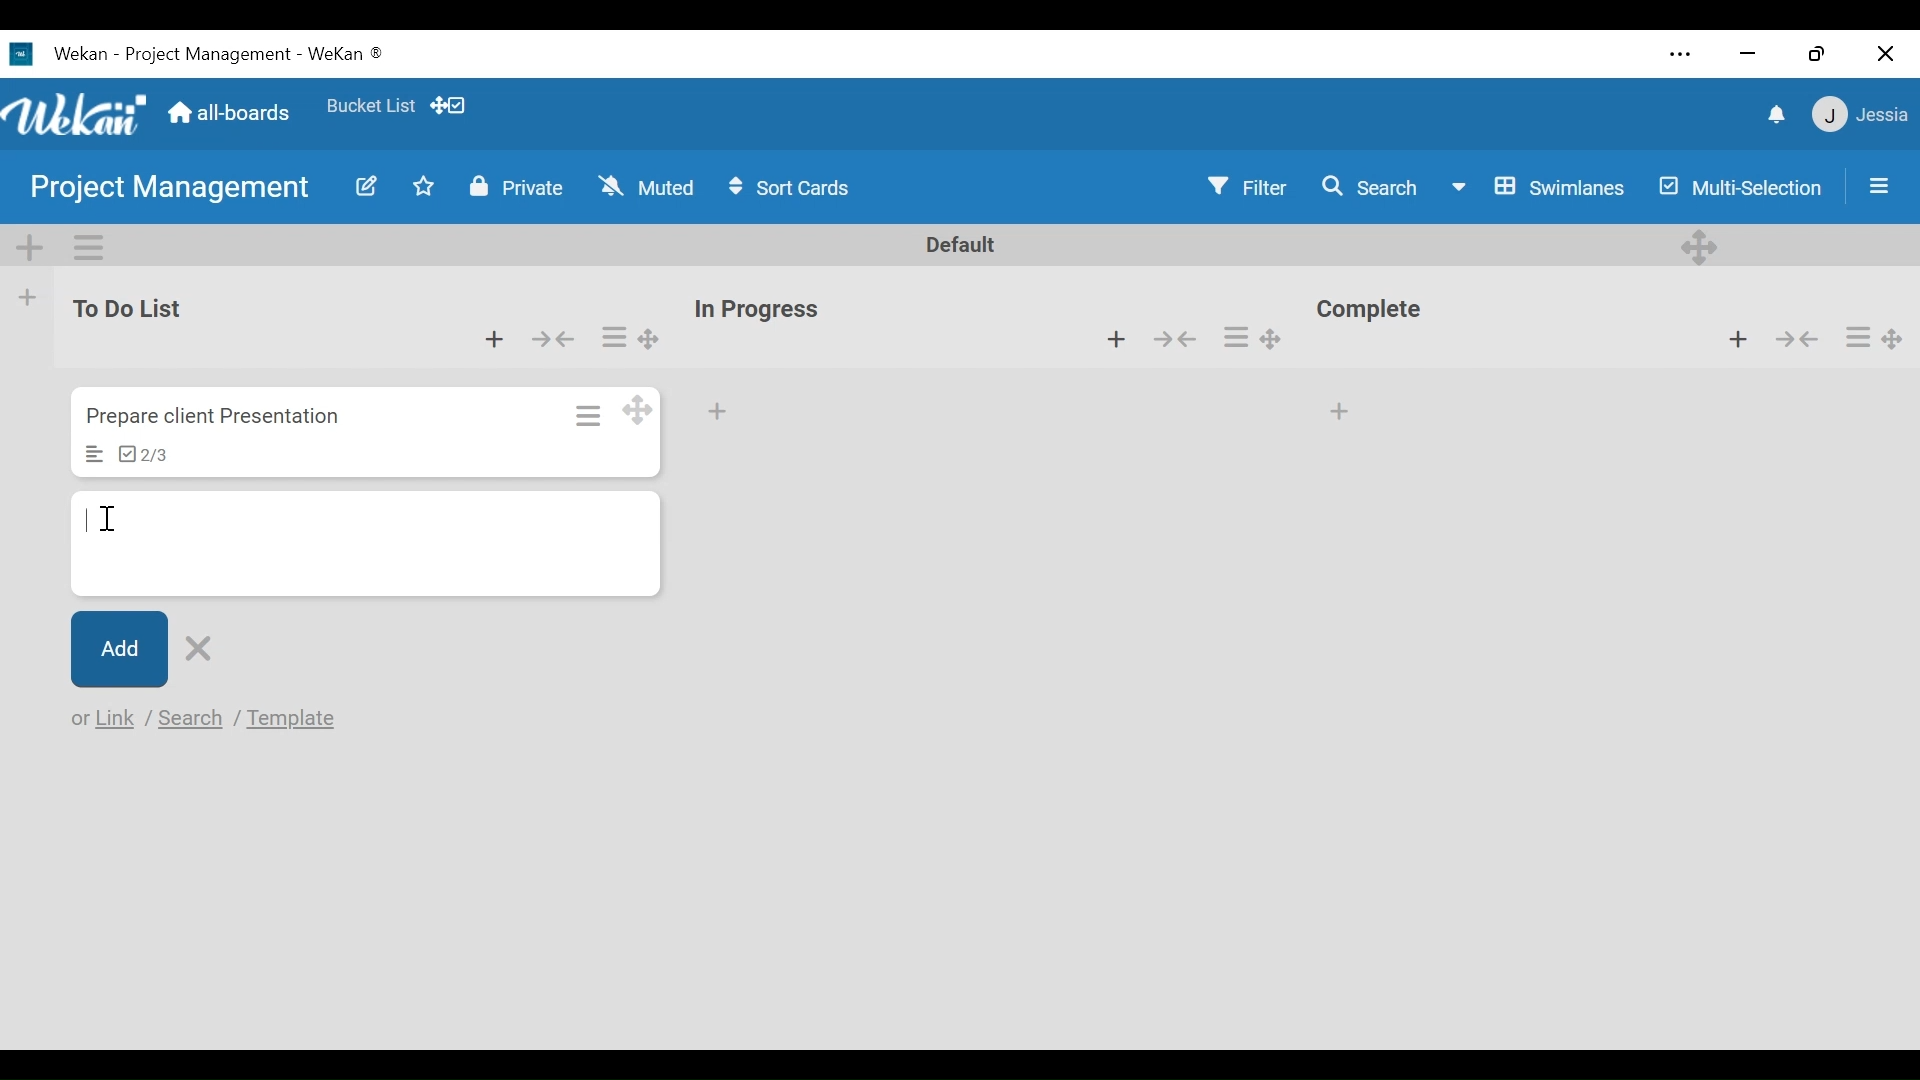 The image size is (1920, 1080). What do you see at coordinates (614, 336) in the screenshot?
I see `Card actions` at bounding box center [614, 336].